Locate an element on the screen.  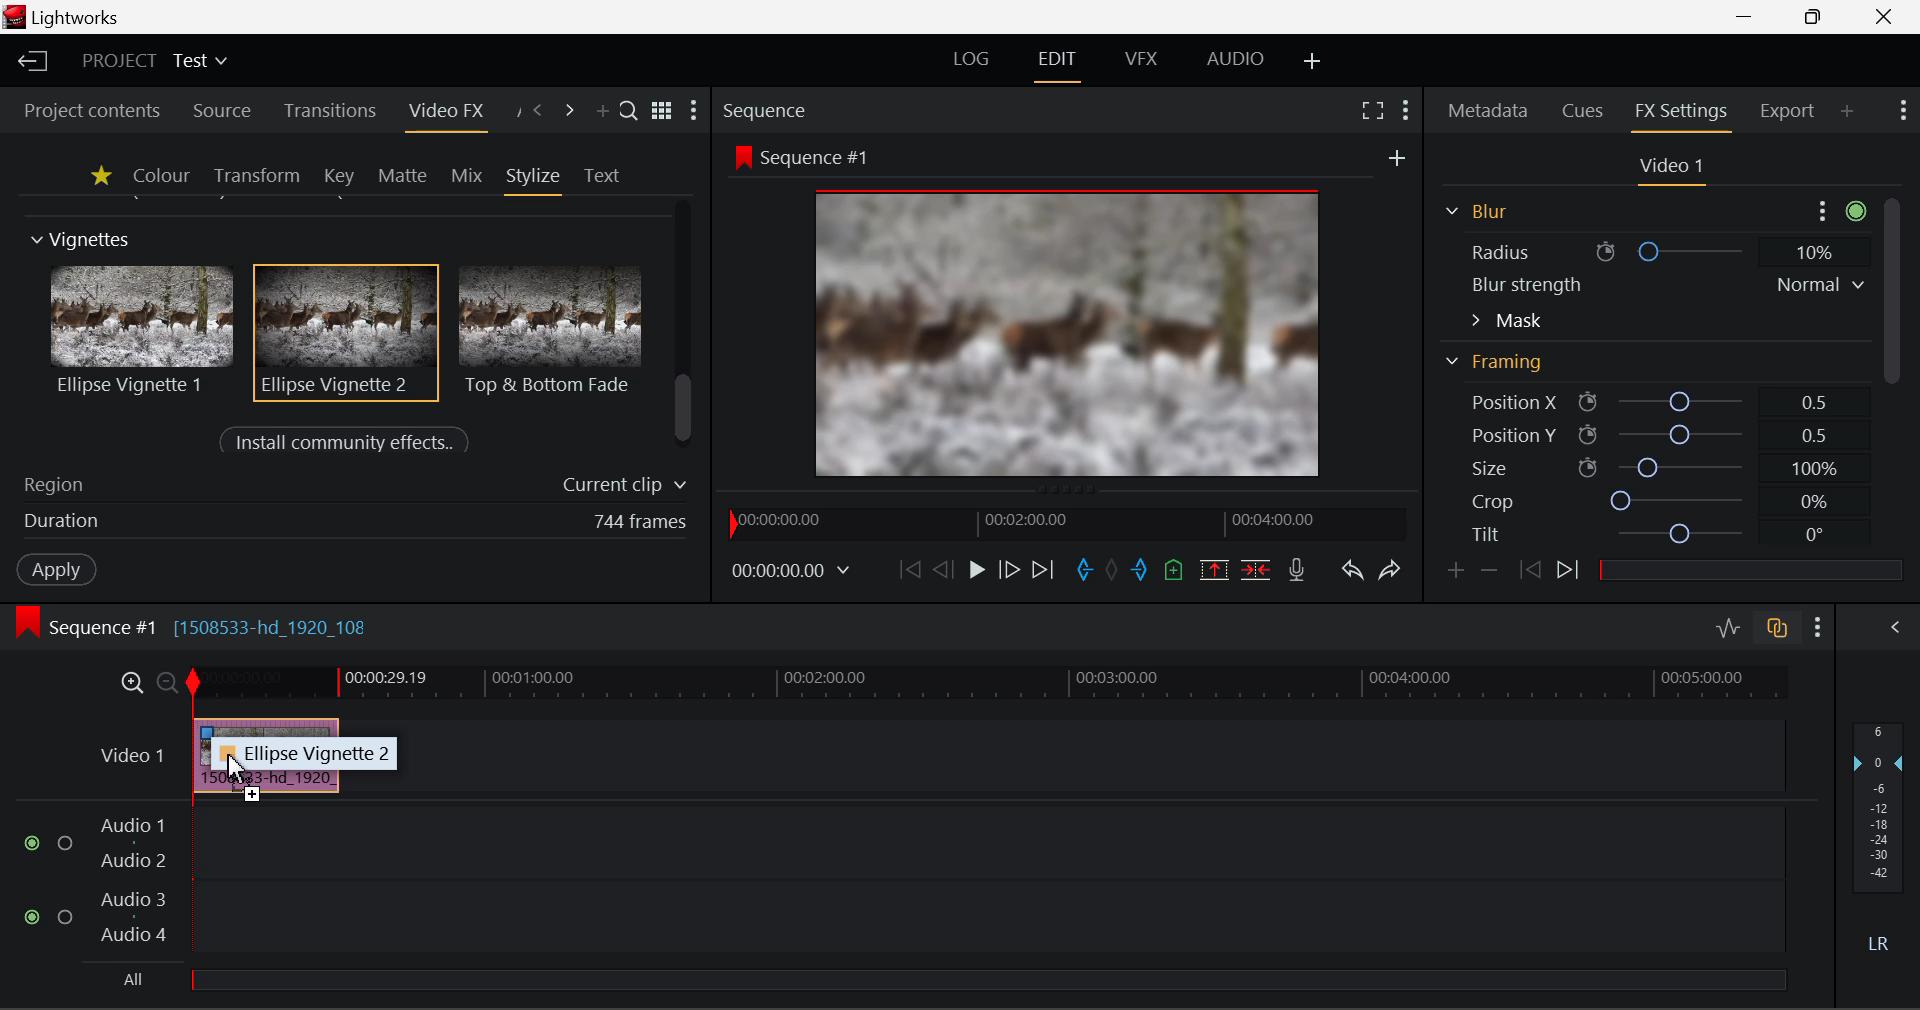
Cues is located at coordinates (1586, 112).